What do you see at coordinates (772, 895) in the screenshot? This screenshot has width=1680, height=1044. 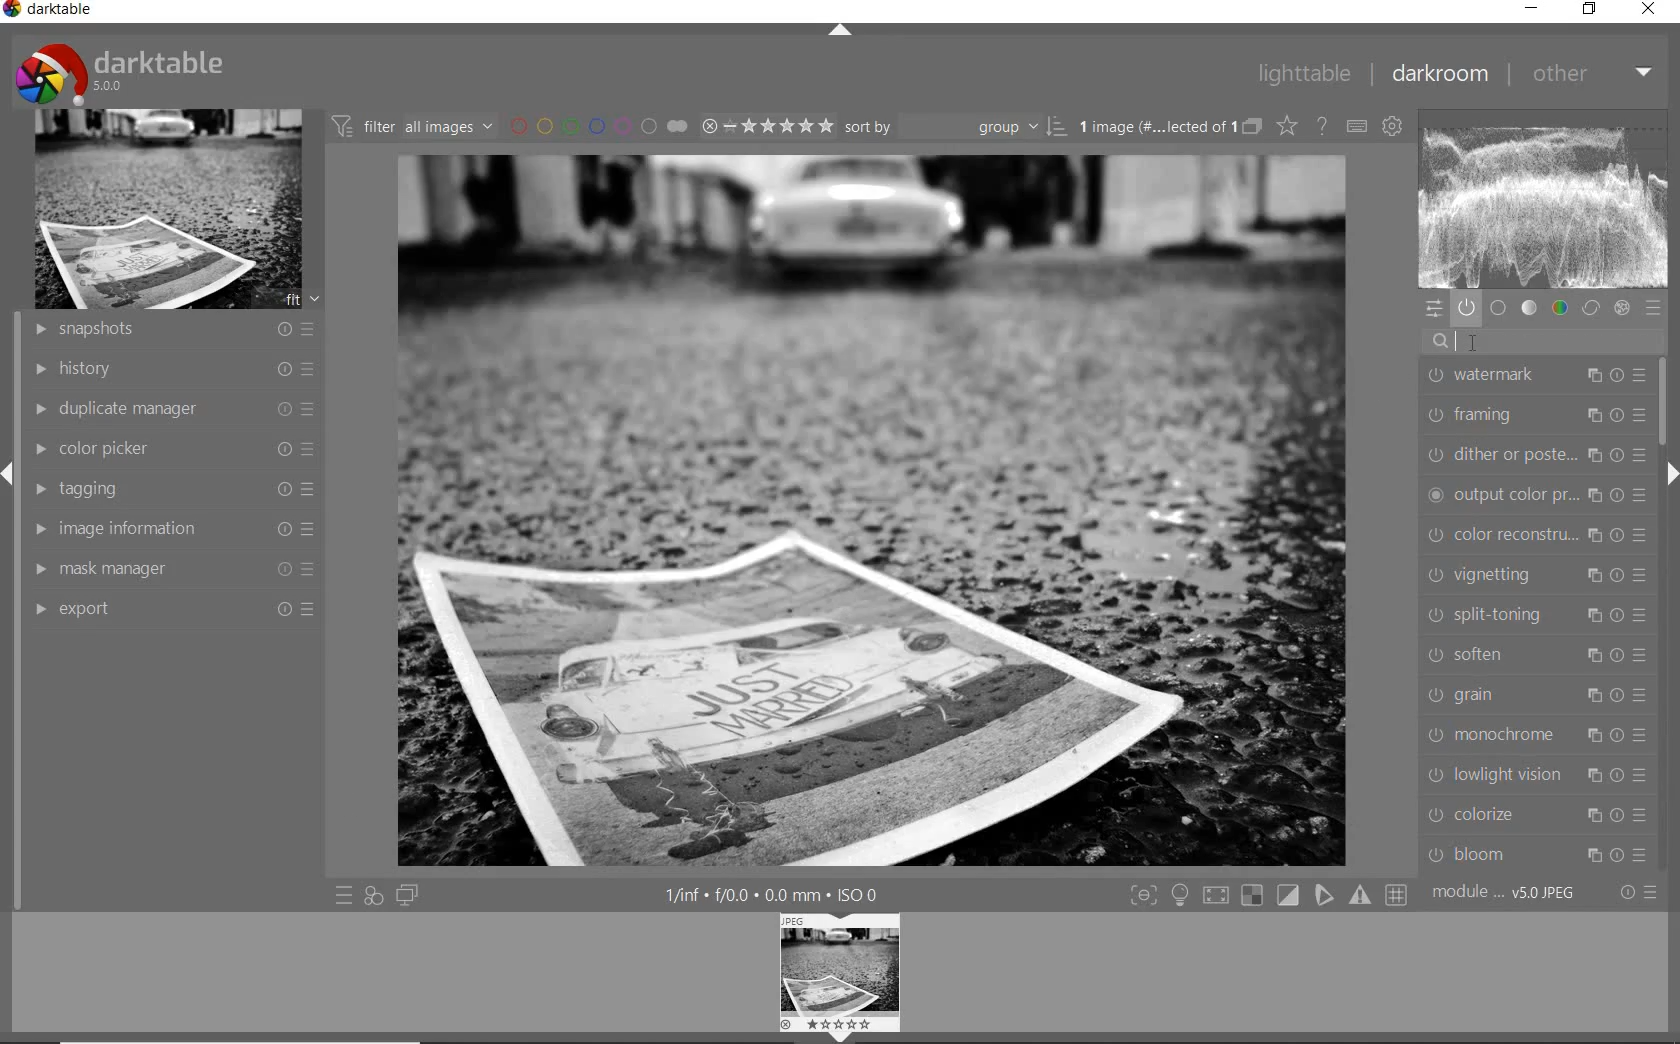 I see `other interface detail` at bounding box center [772, 895].